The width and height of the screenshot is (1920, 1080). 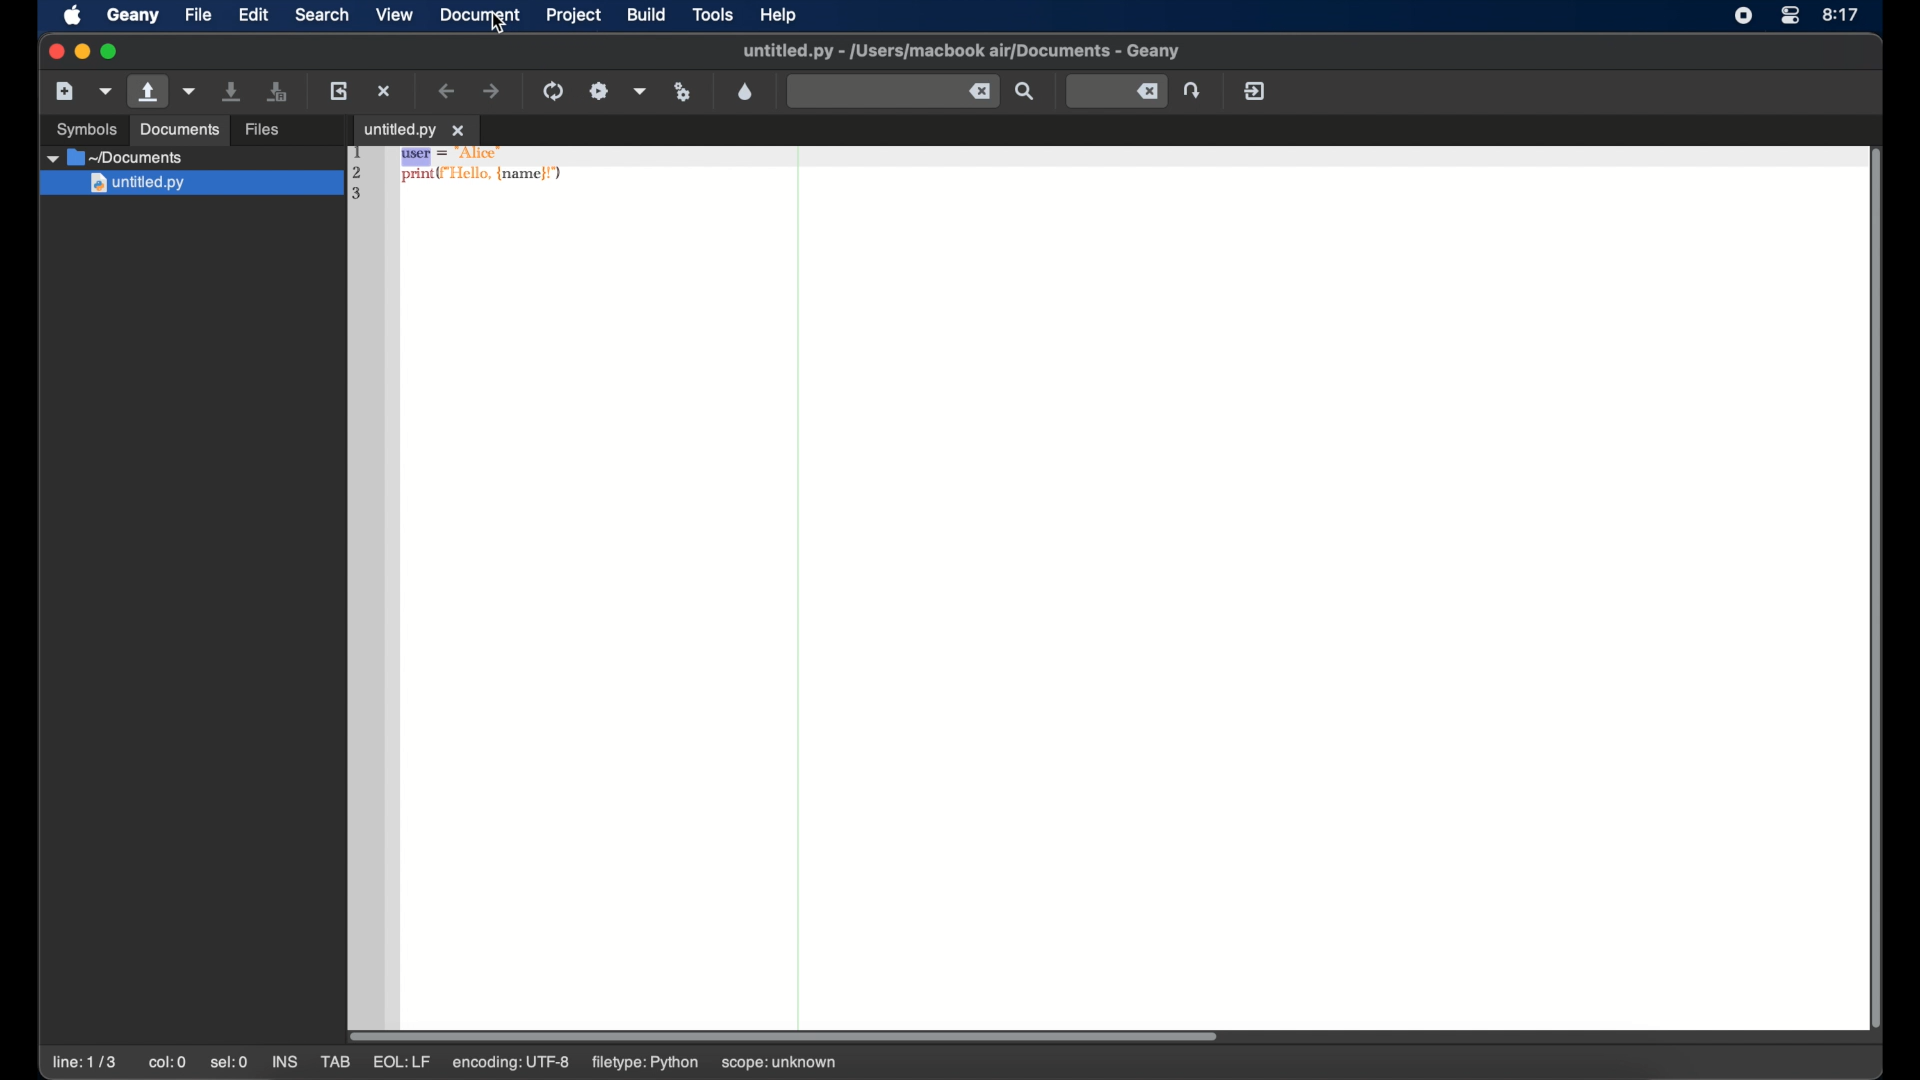 What do you see at coordinates (961, 51) in the screenshot?
I see `file name` at bounding box center [961, 51].